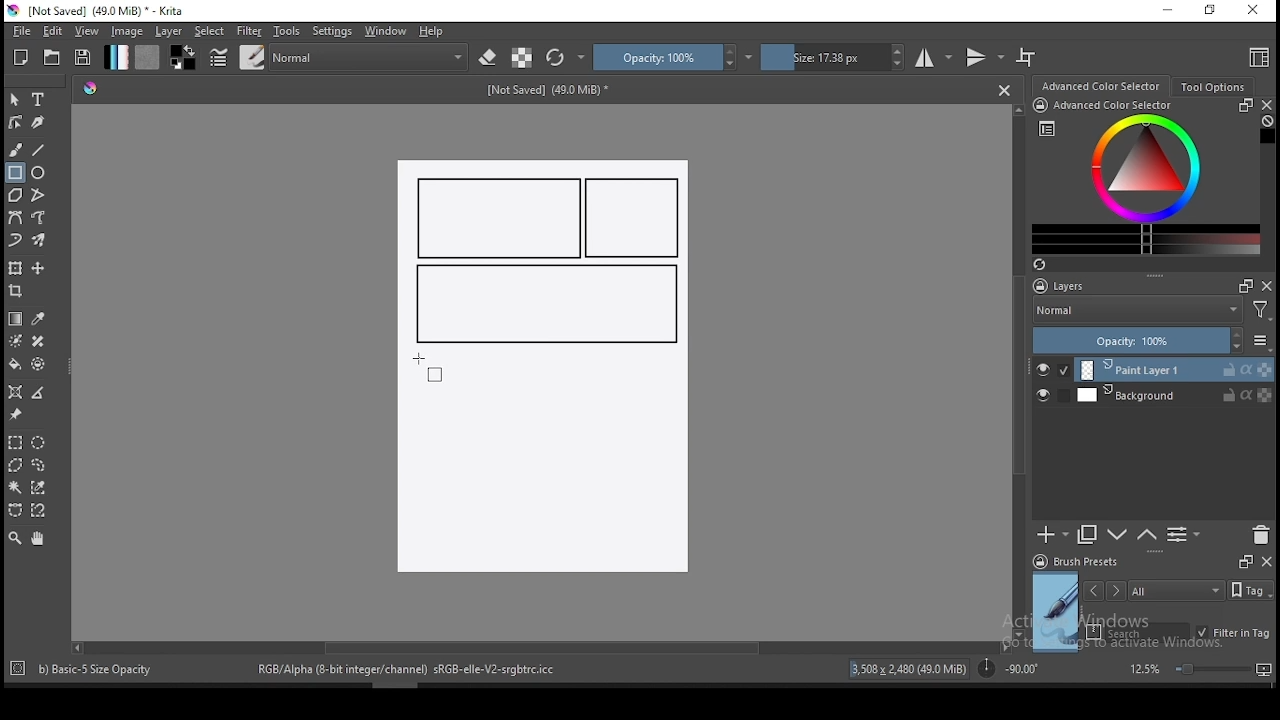 The image size is (1280, 720). Describe the element at coordinates (1200, 668) in the screenshot. I see `zoom level` at that location.